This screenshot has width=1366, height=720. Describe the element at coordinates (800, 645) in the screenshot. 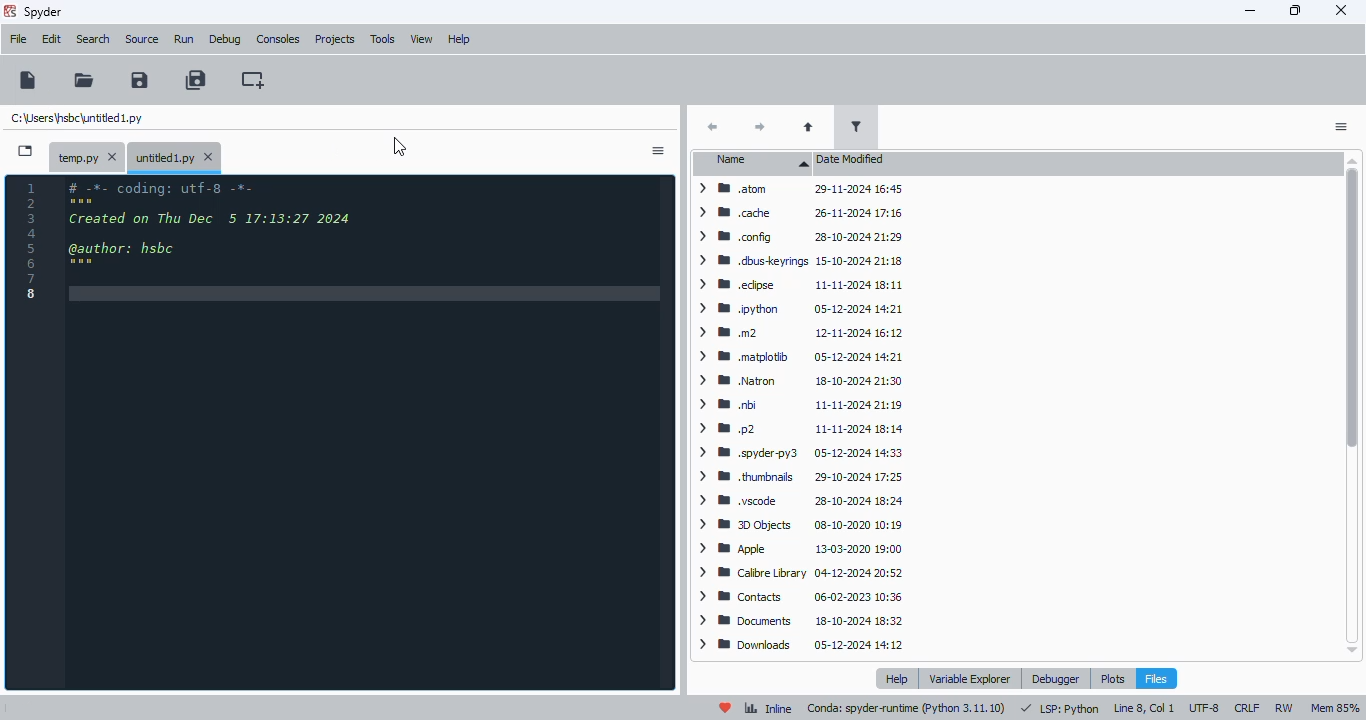

I see `> WM Downloads ~~ 05-12-2024 14:12` at that location.